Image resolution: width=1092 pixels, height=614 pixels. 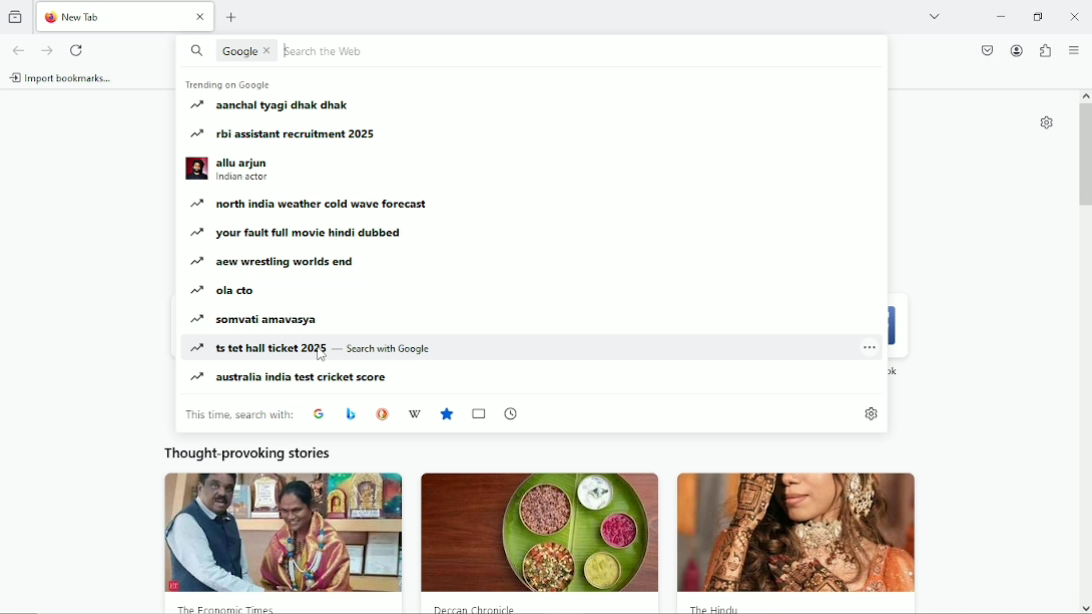 I want to click on ts tet hall ticket 2025, so click(x=264, y=348).